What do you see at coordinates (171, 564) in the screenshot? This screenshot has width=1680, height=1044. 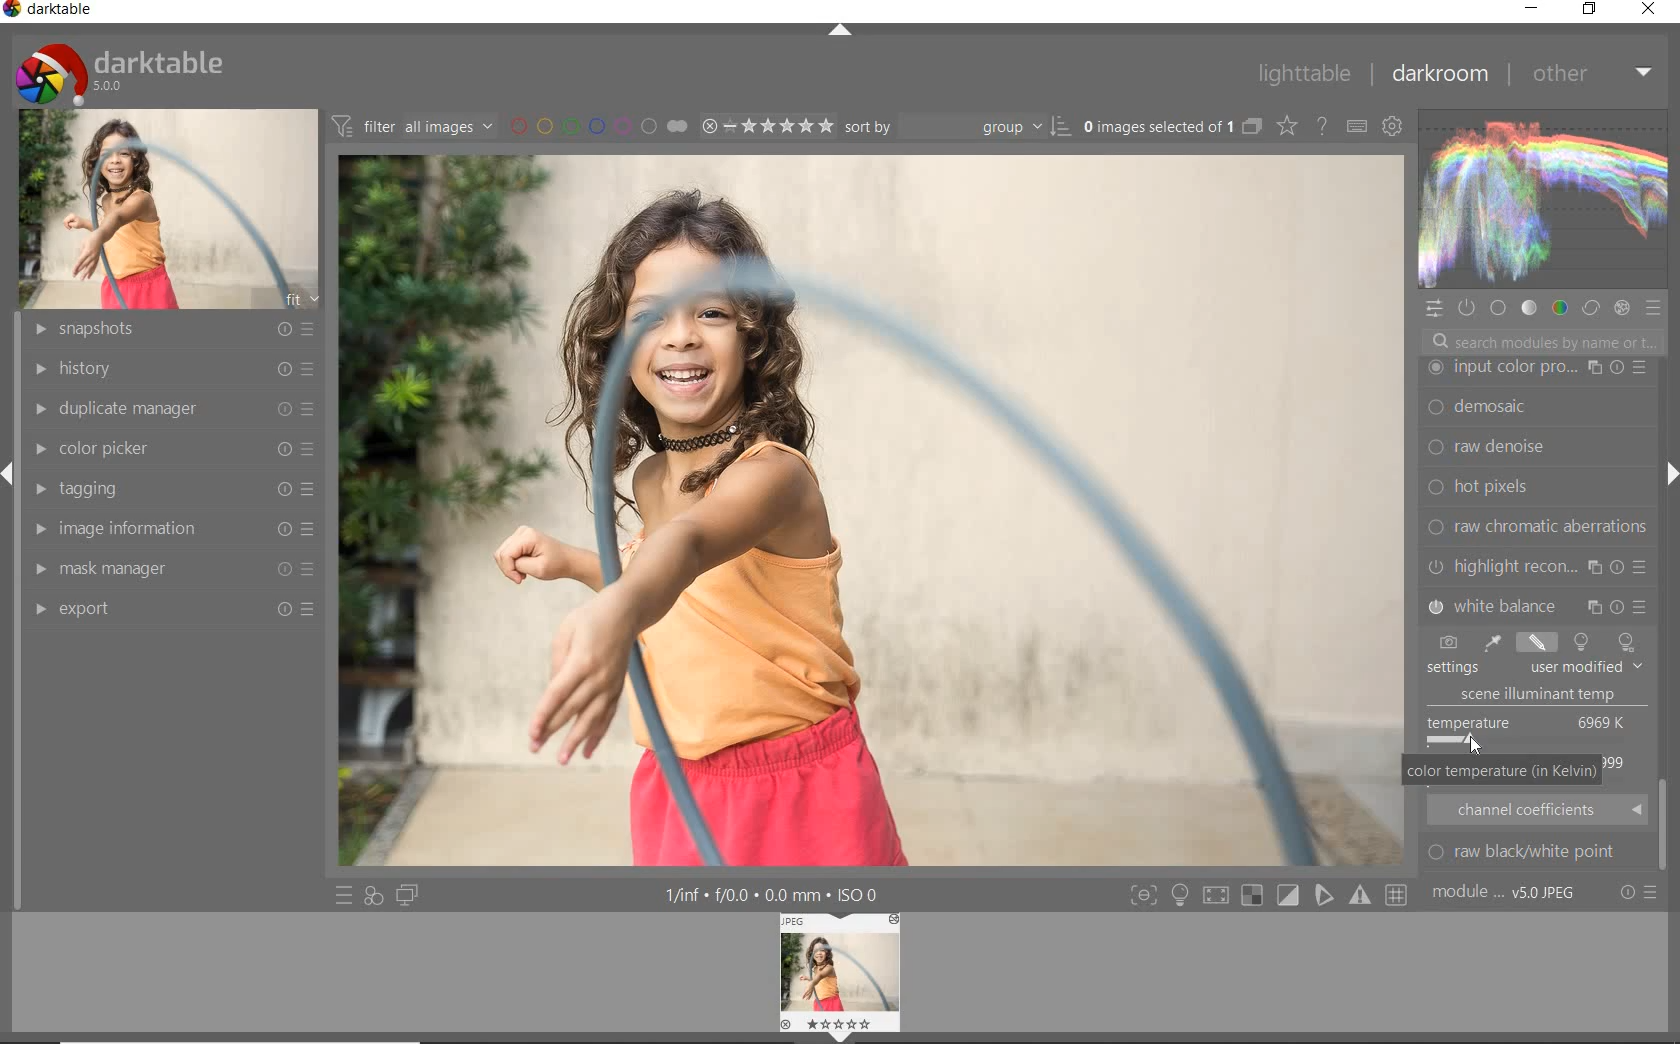 I see `mask manager` at bounding box center [171, 564].